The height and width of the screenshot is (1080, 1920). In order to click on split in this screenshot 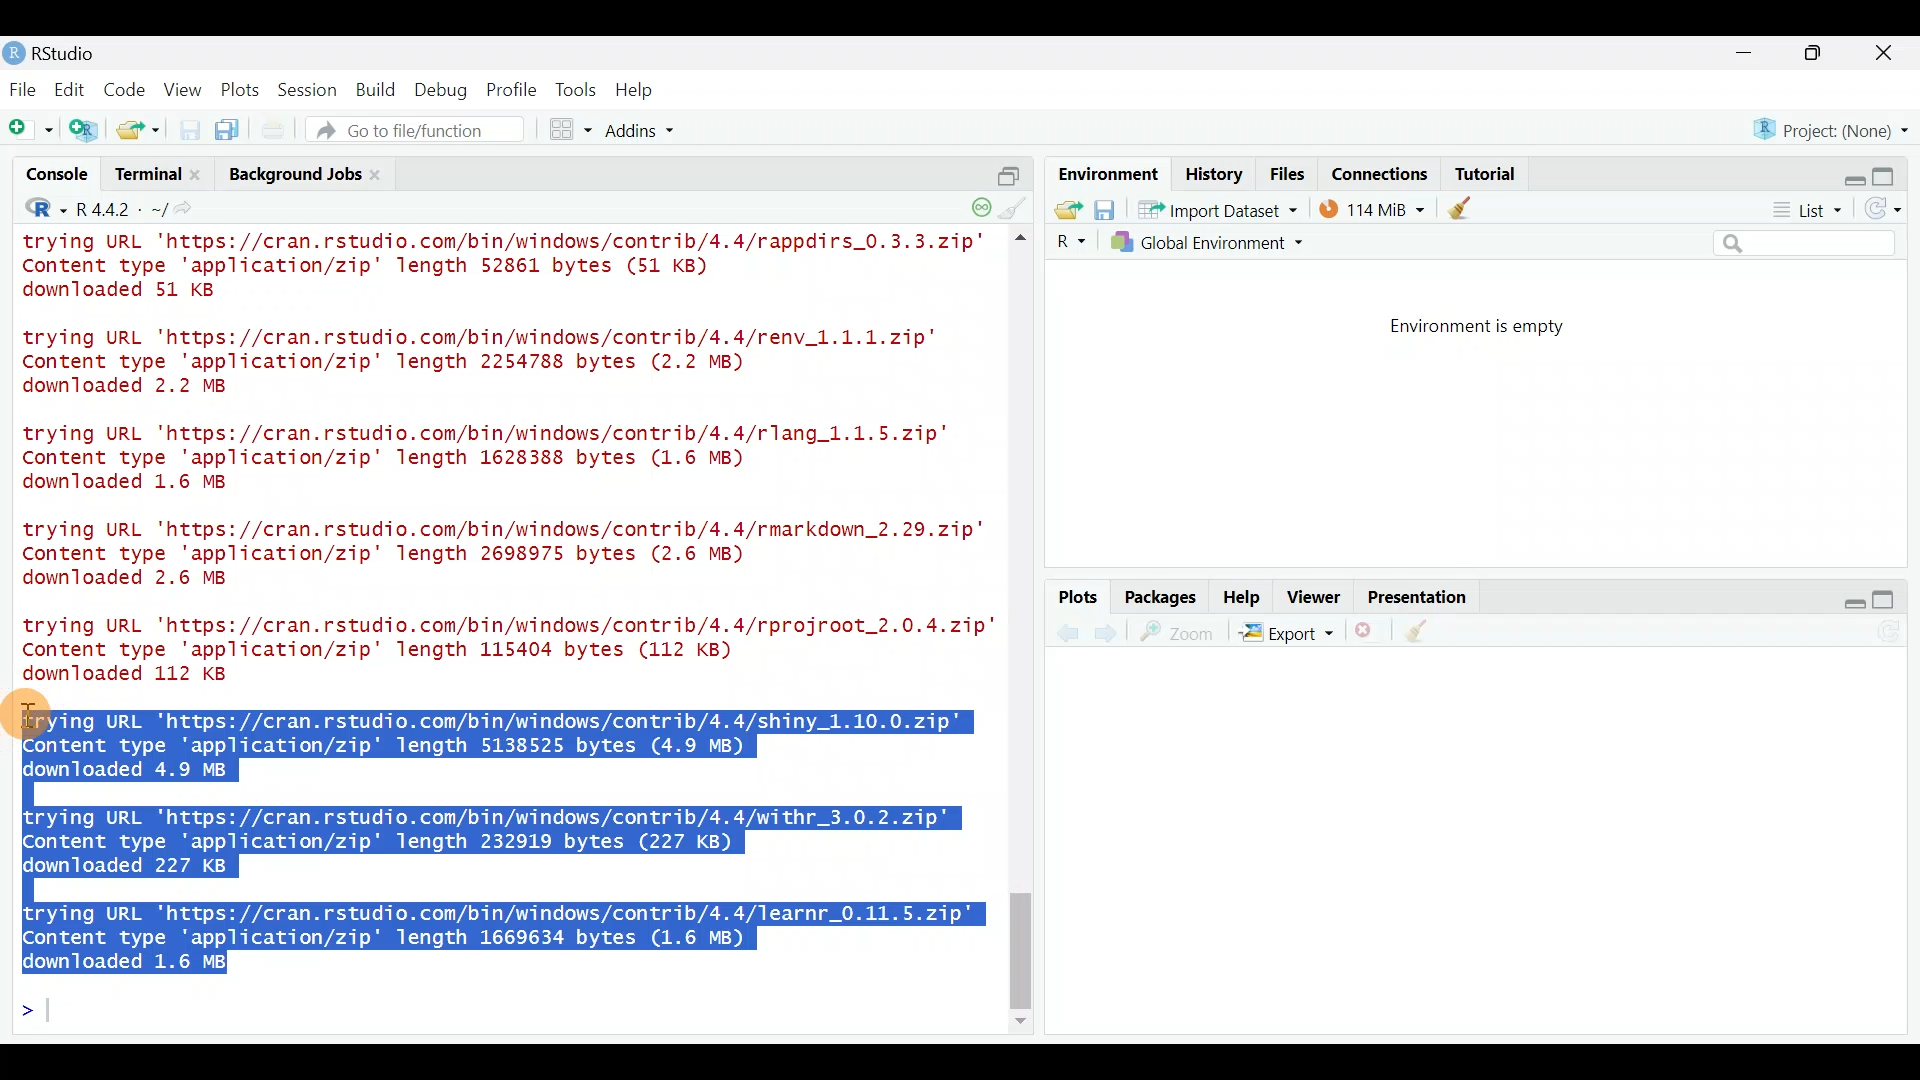, I will do `click(1008, 168)`.